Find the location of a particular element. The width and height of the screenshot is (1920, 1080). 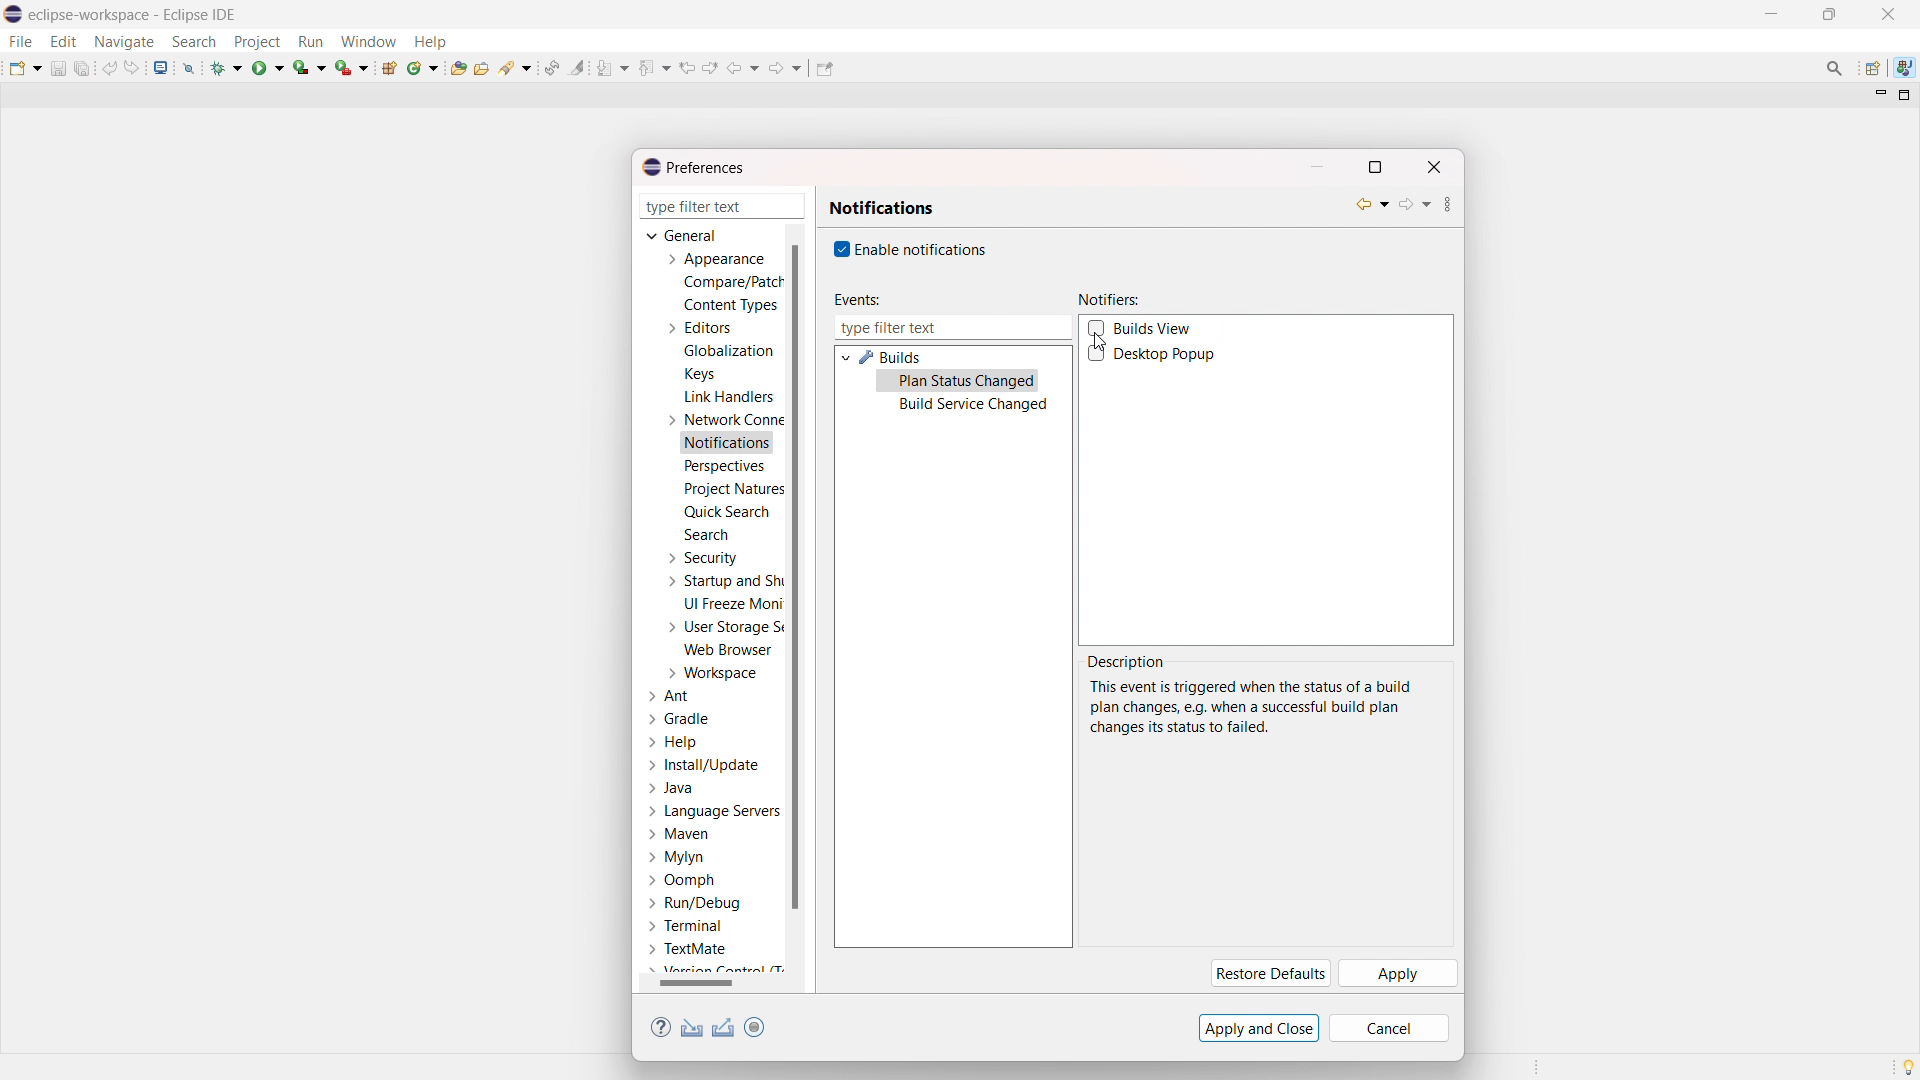

web browser is located at coordinates (729, 649).